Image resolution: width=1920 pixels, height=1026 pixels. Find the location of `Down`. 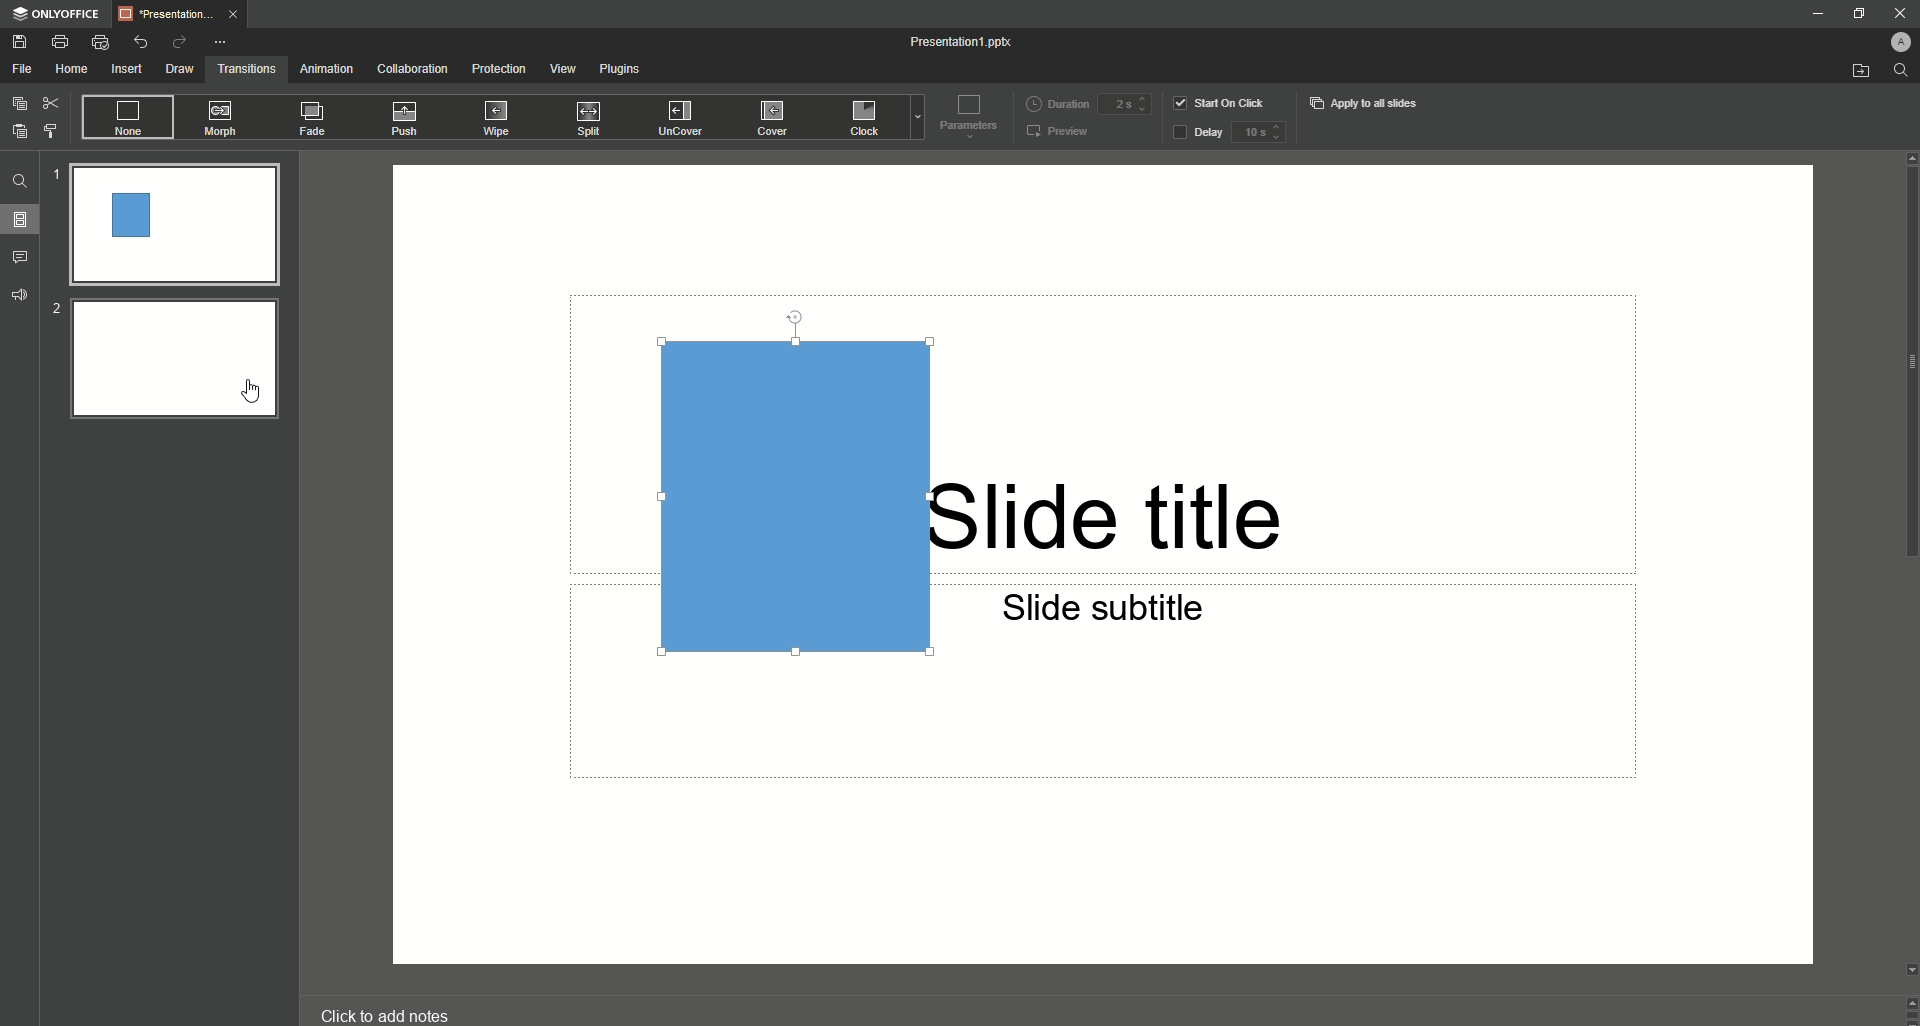

Down is located at coordinates (1908, 968).